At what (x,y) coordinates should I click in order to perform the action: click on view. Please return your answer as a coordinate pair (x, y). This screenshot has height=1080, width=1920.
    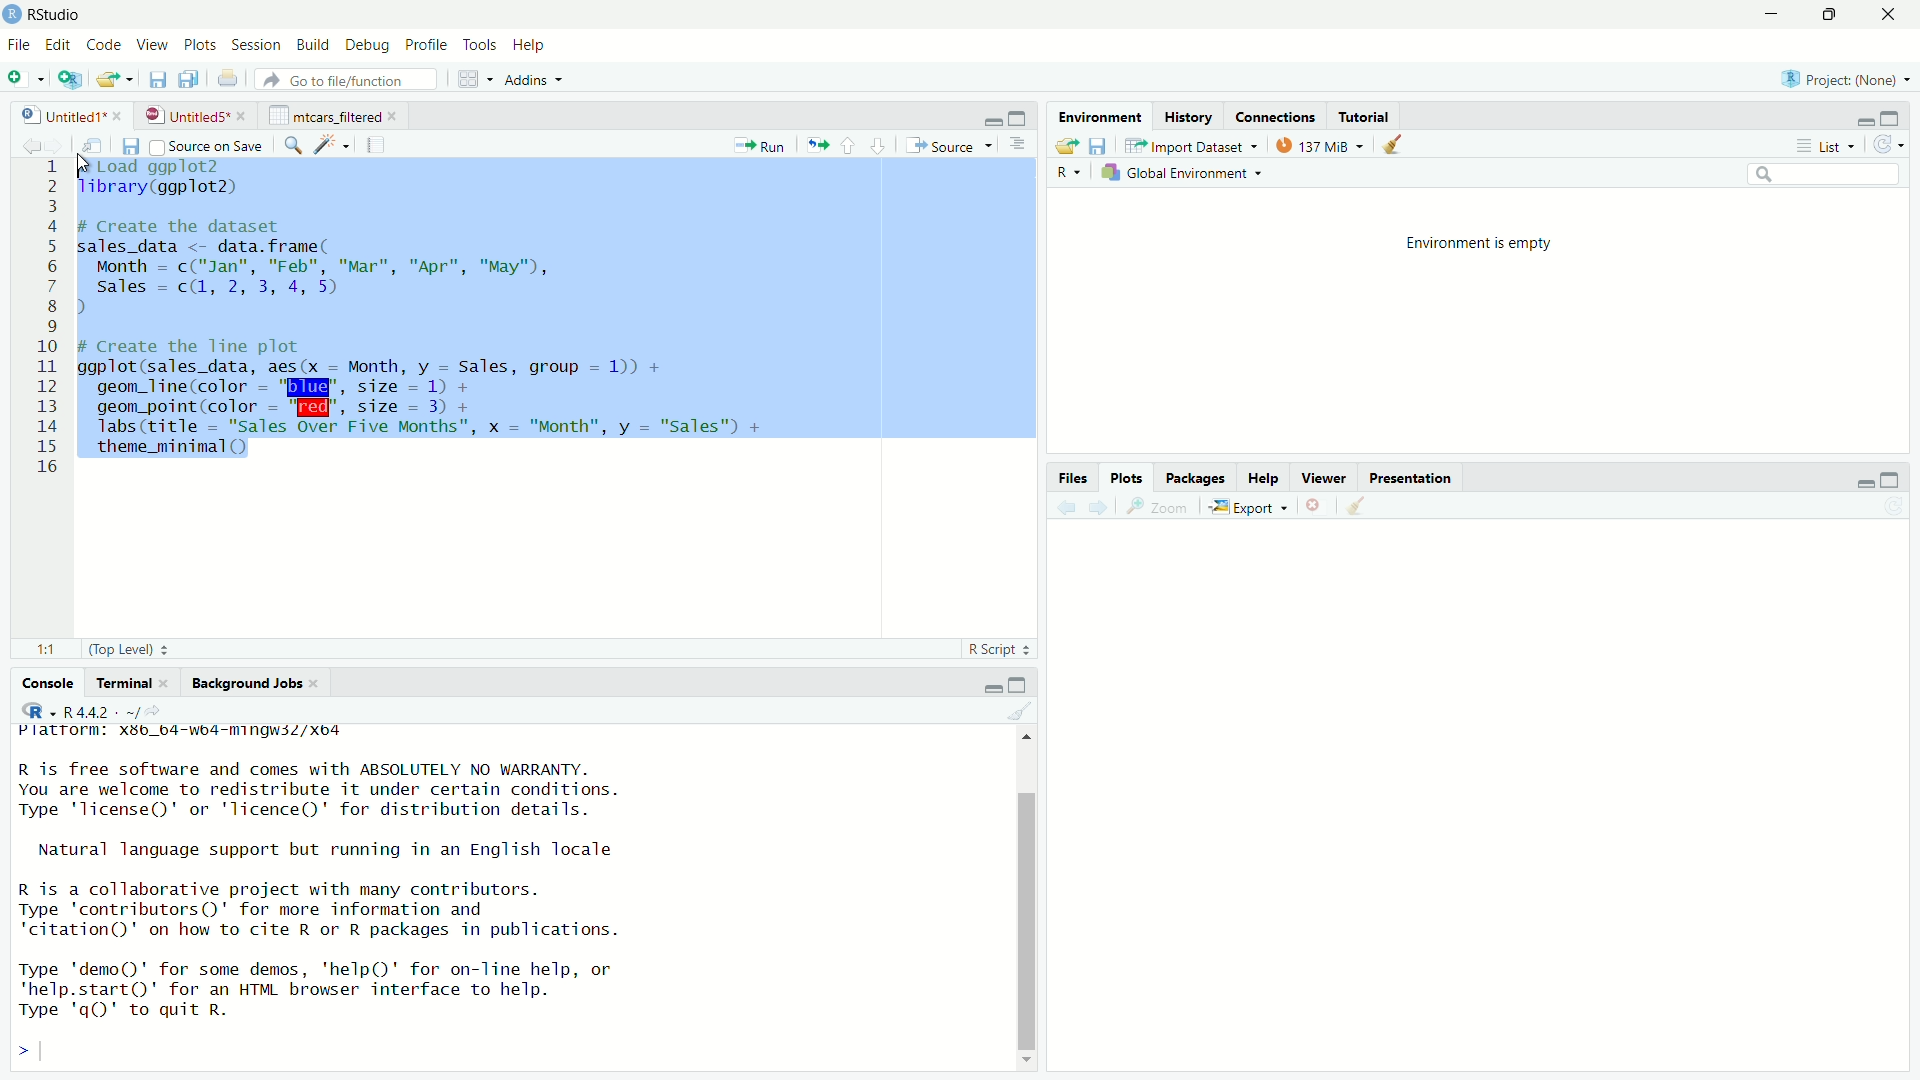
    Looking at the image, I should click on (152, 45).